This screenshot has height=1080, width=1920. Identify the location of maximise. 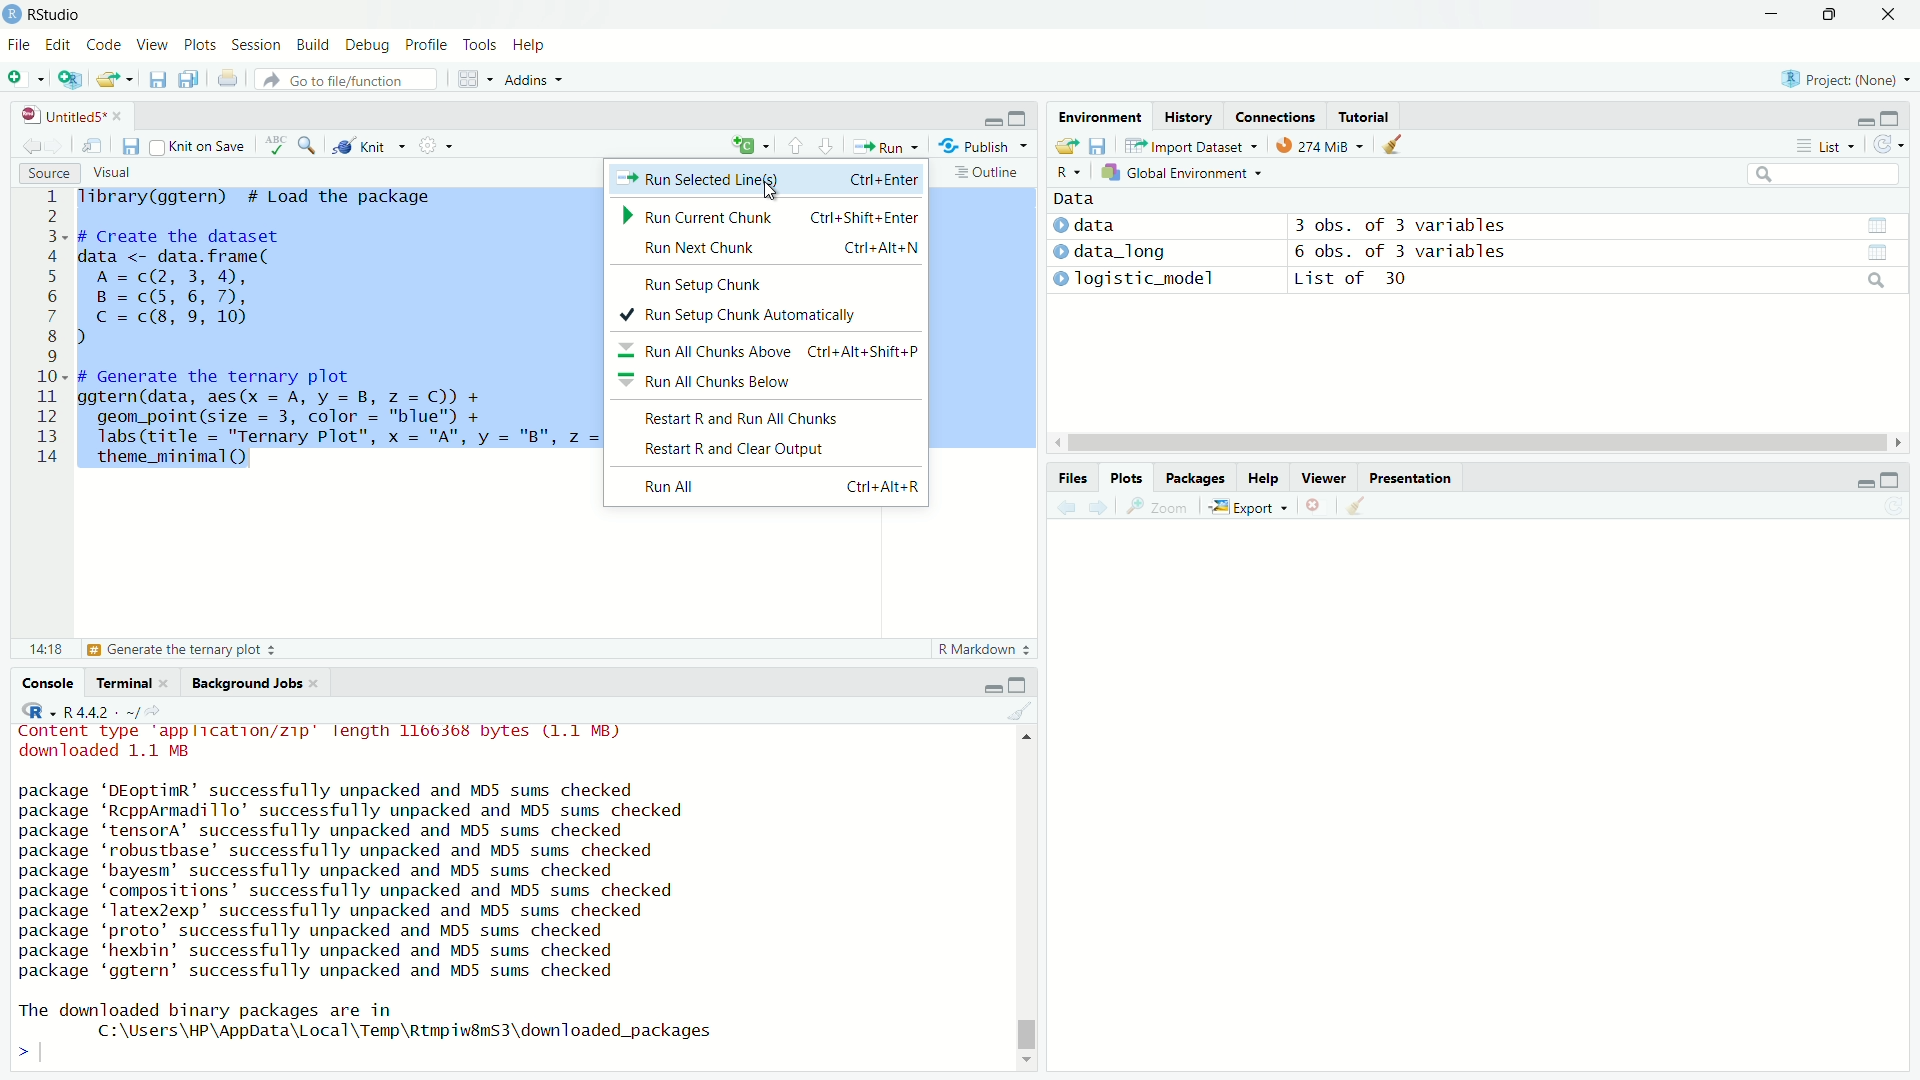
(1892, 117).